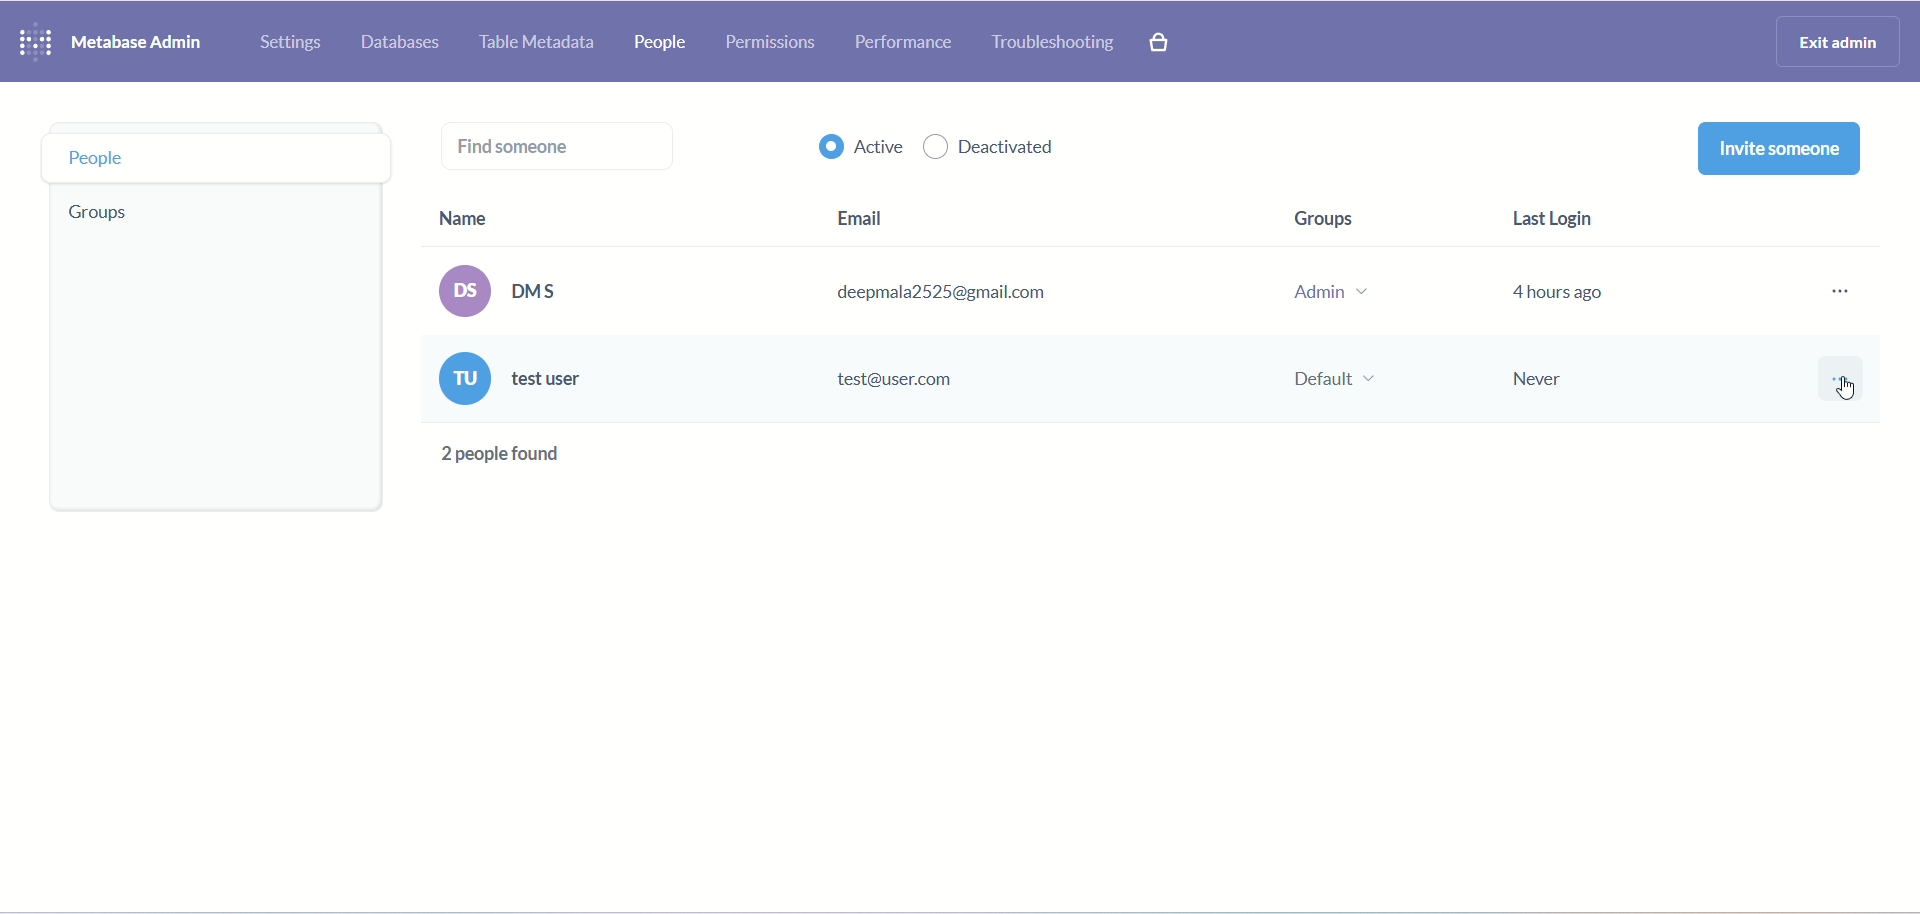 This screenshot has width=1920, height=914. I want to click on people, so click(209, 159).